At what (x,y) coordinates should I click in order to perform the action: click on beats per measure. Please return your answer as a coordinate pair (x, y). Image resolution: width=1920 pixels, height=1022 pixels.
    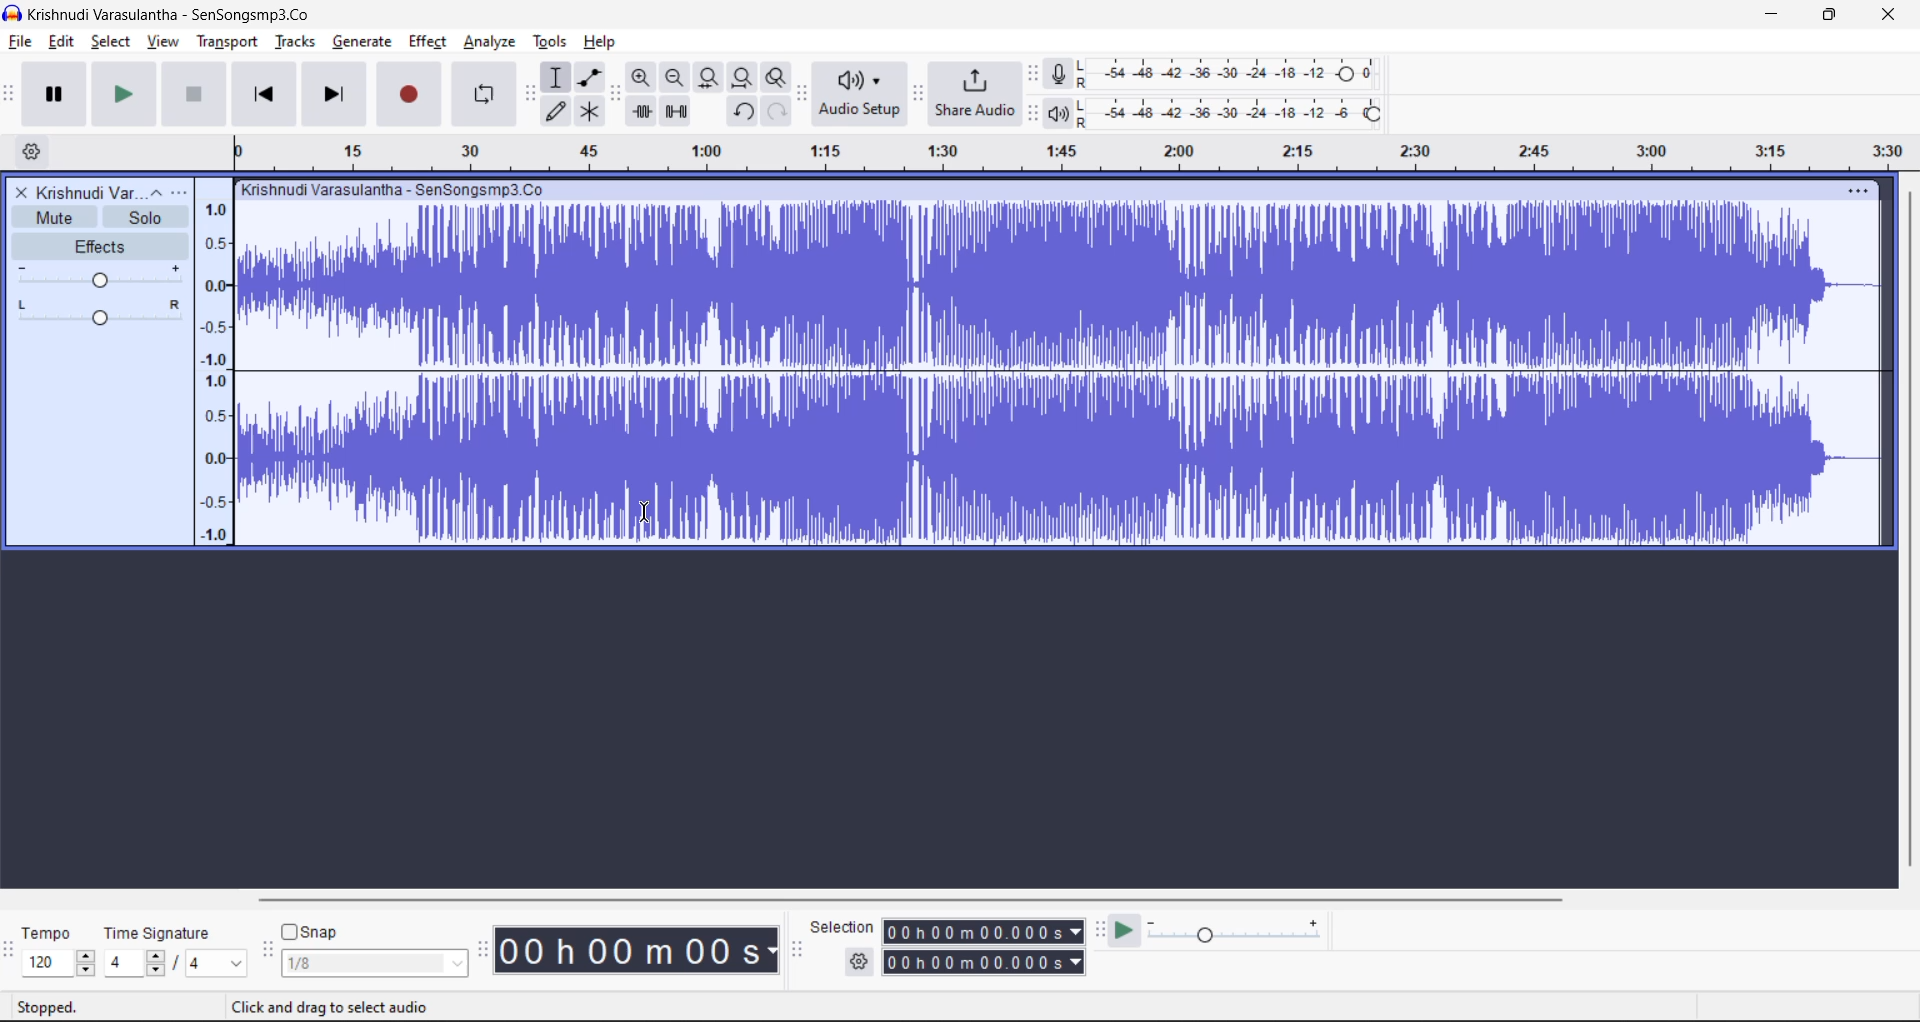
    Looking at the image, I should click on (175, 961).